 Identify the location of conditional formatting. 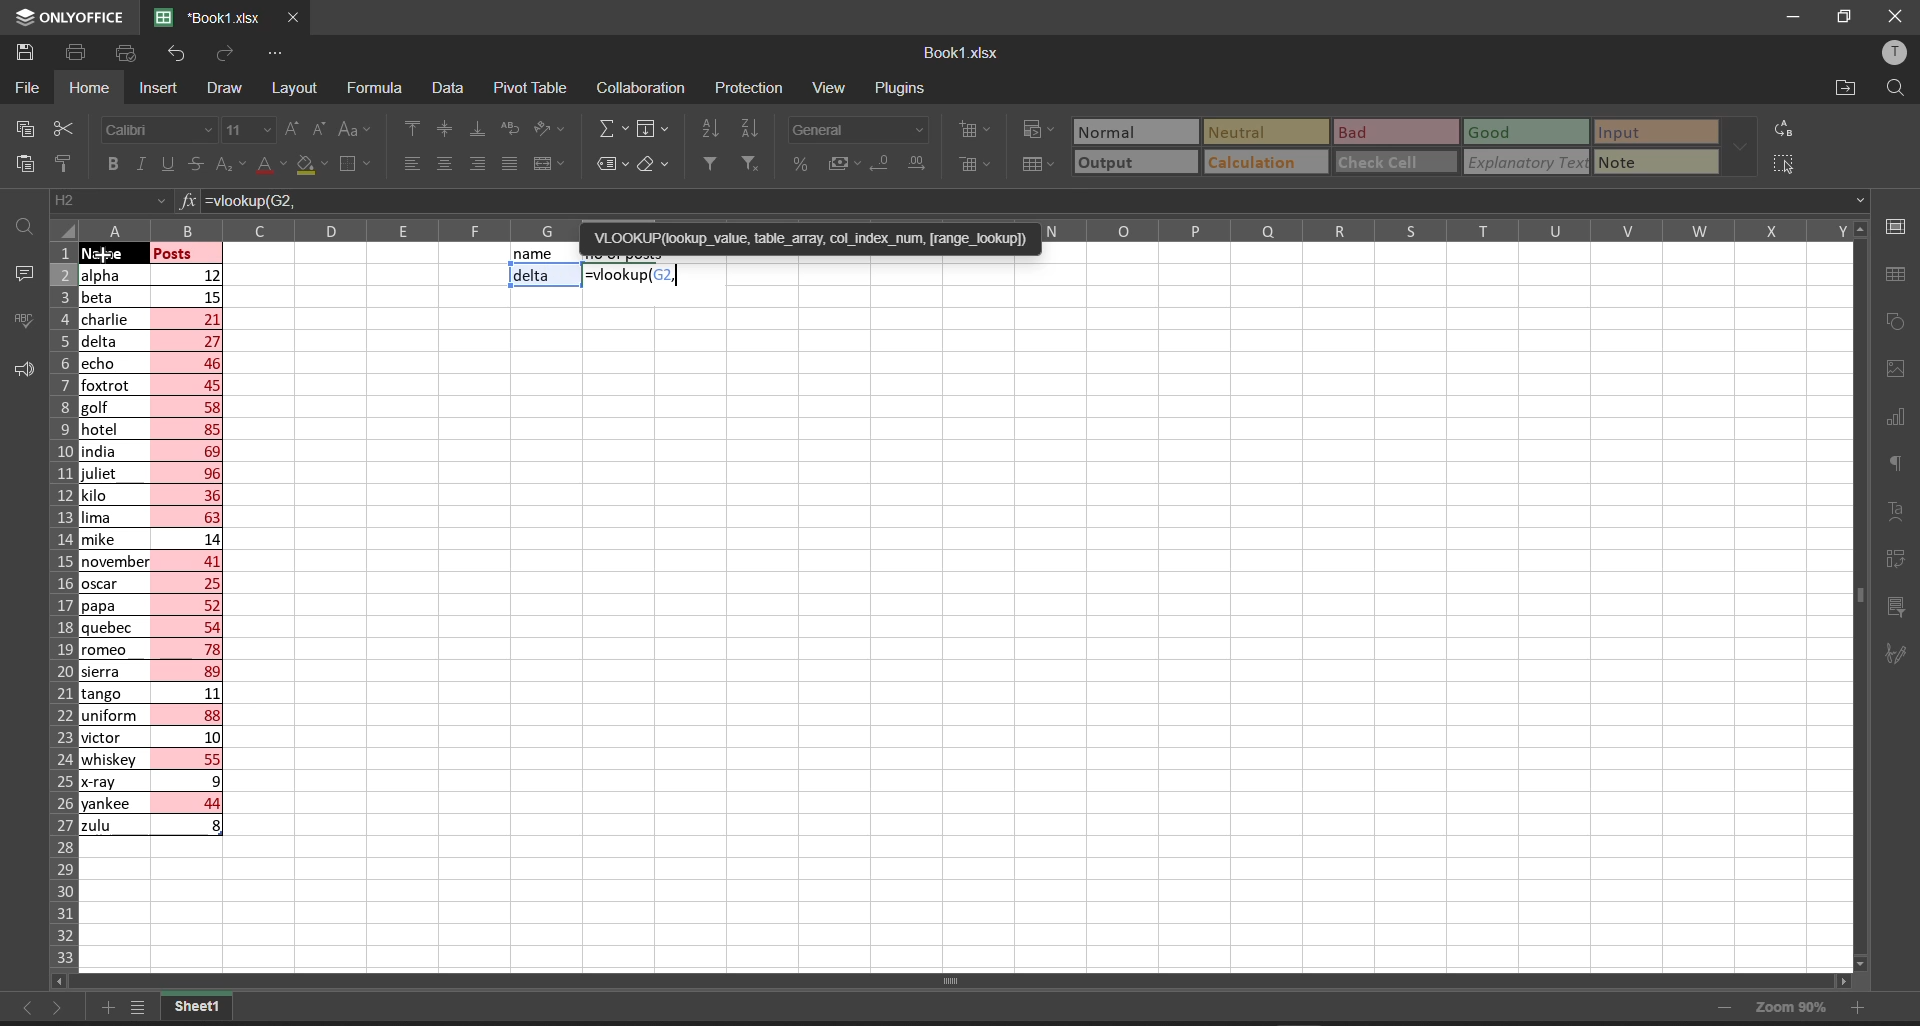
(1037, 128).